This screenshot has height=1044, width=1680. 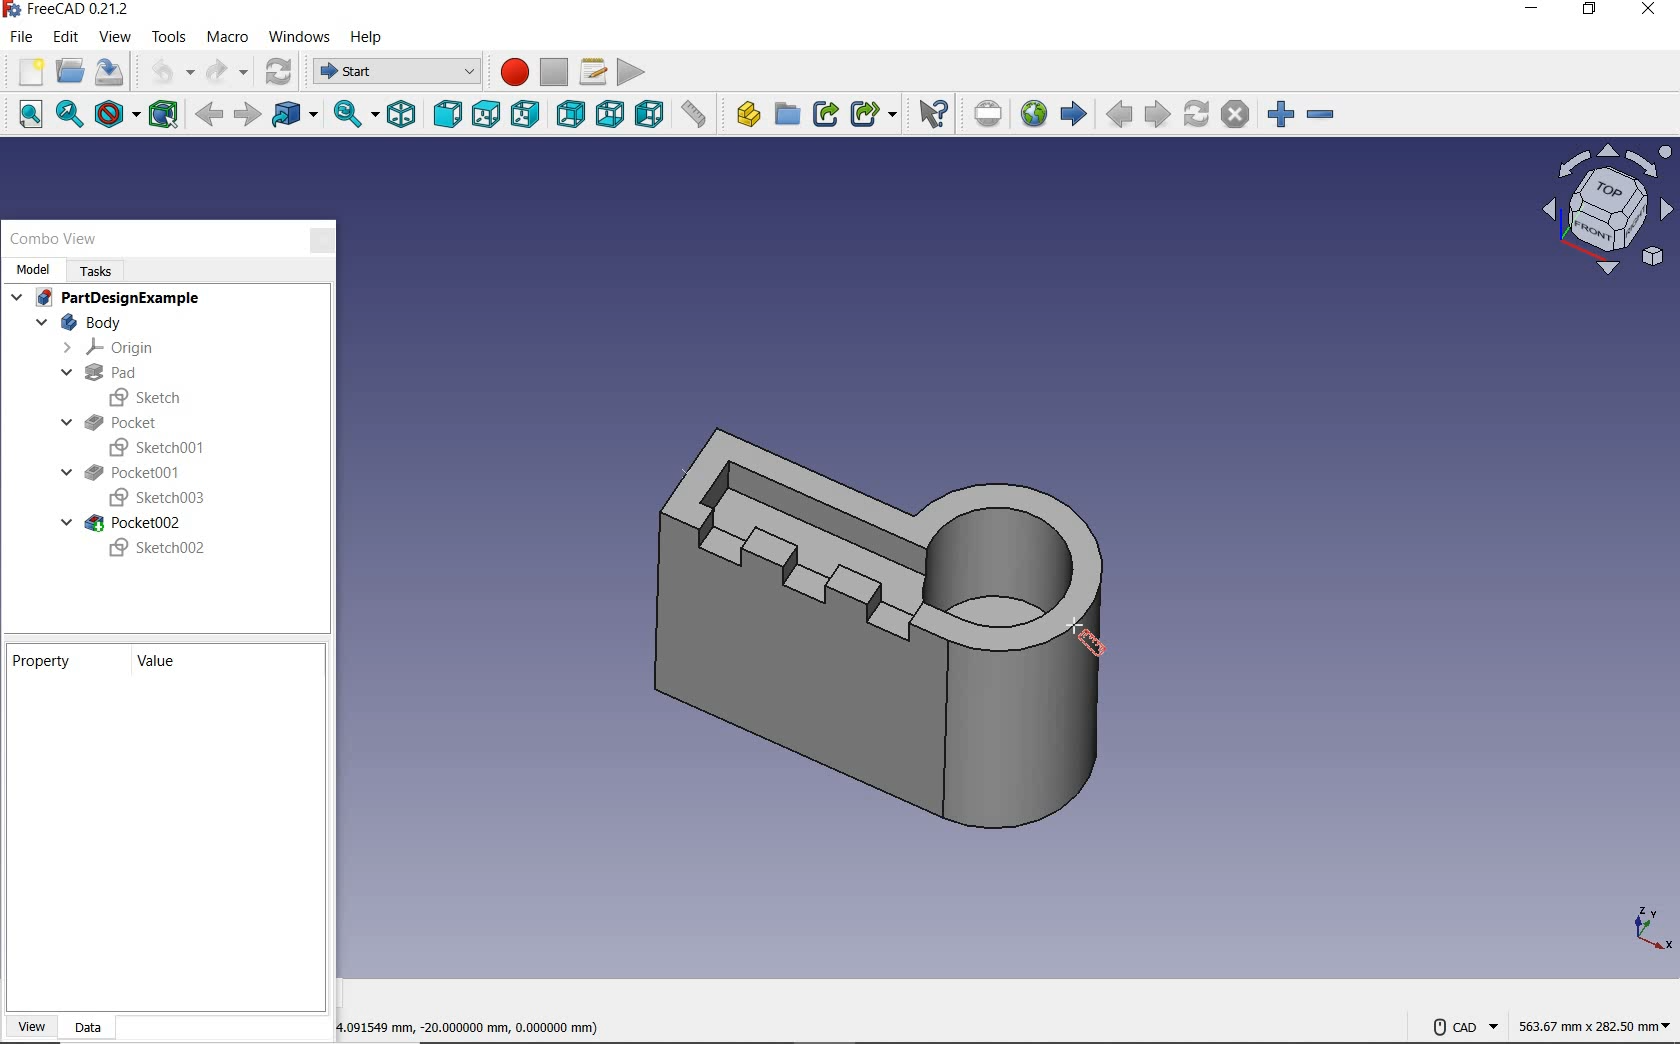 What do you see at coordinates (227, 37) in the screenshot?
I see `macro` at bounding box center [227, 37].